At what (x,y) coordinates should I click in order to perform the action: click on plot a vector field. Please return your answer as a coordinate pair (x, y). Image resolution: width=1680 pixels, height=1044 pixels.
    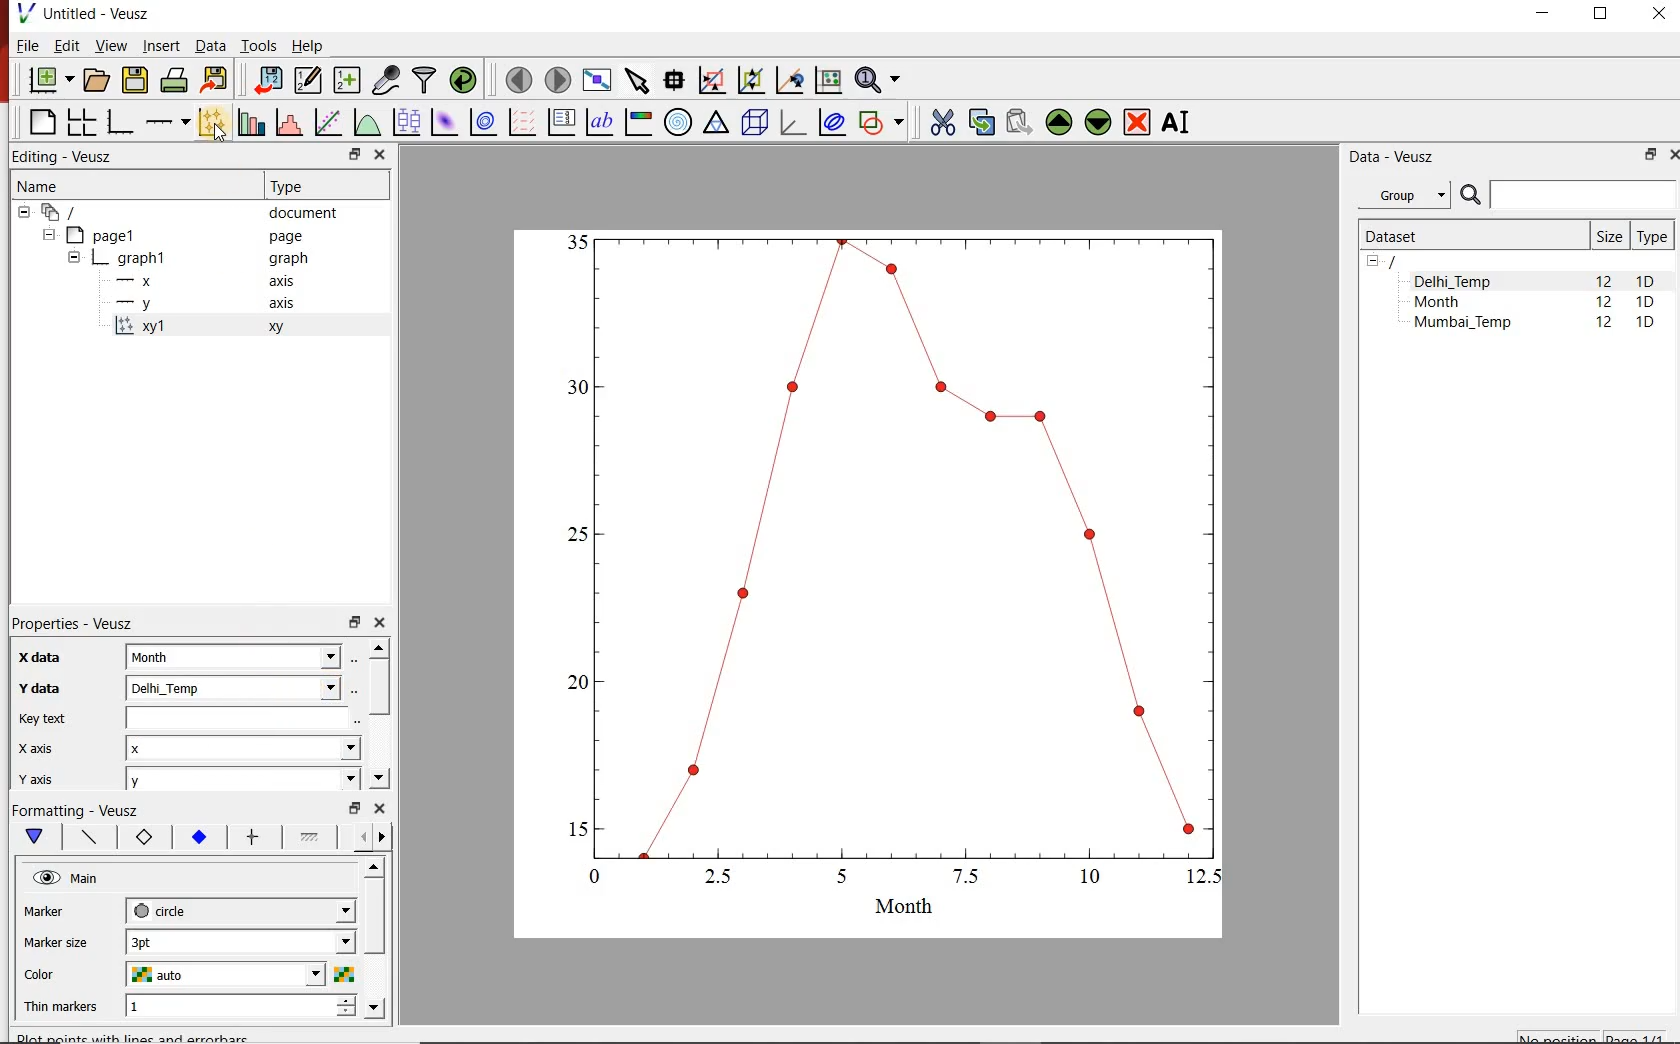
    Looking at the image, I should click on (521, 123).